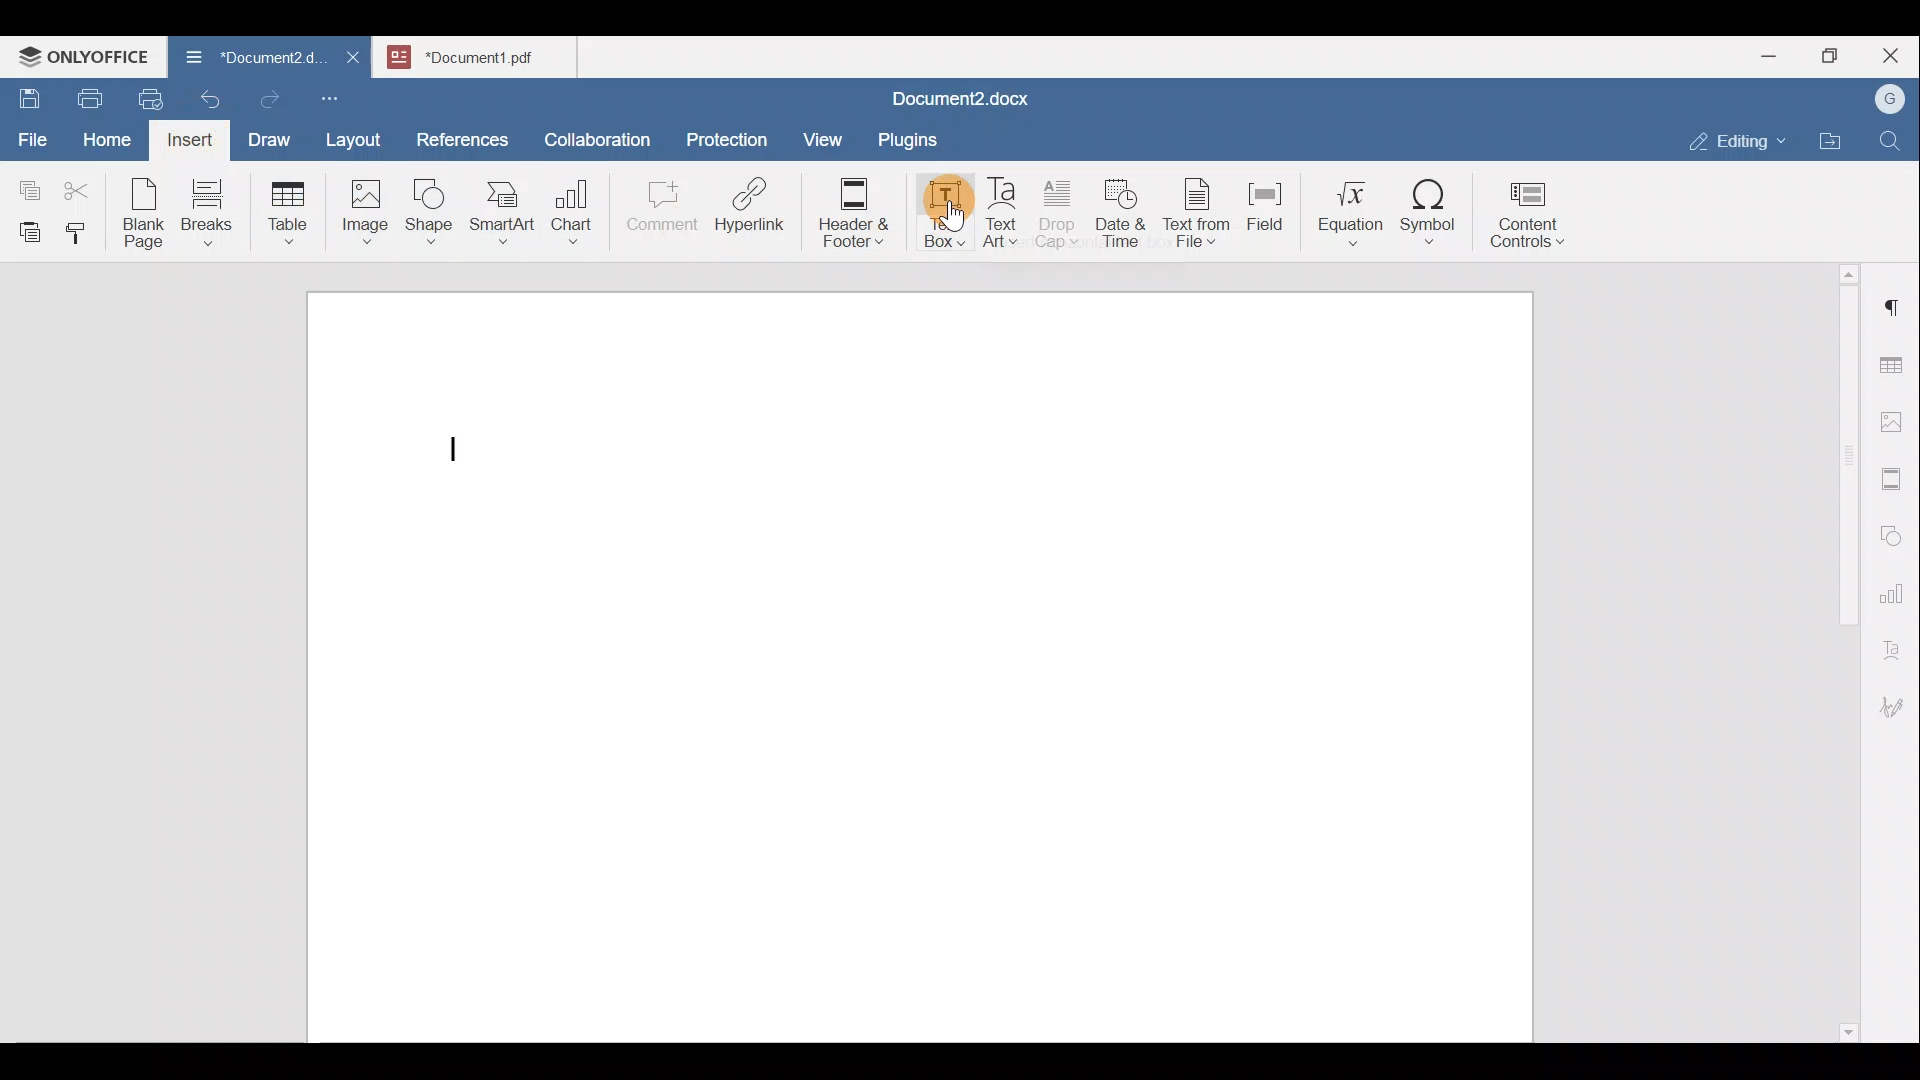  I want to click on Minimize, so click(1768, 54).